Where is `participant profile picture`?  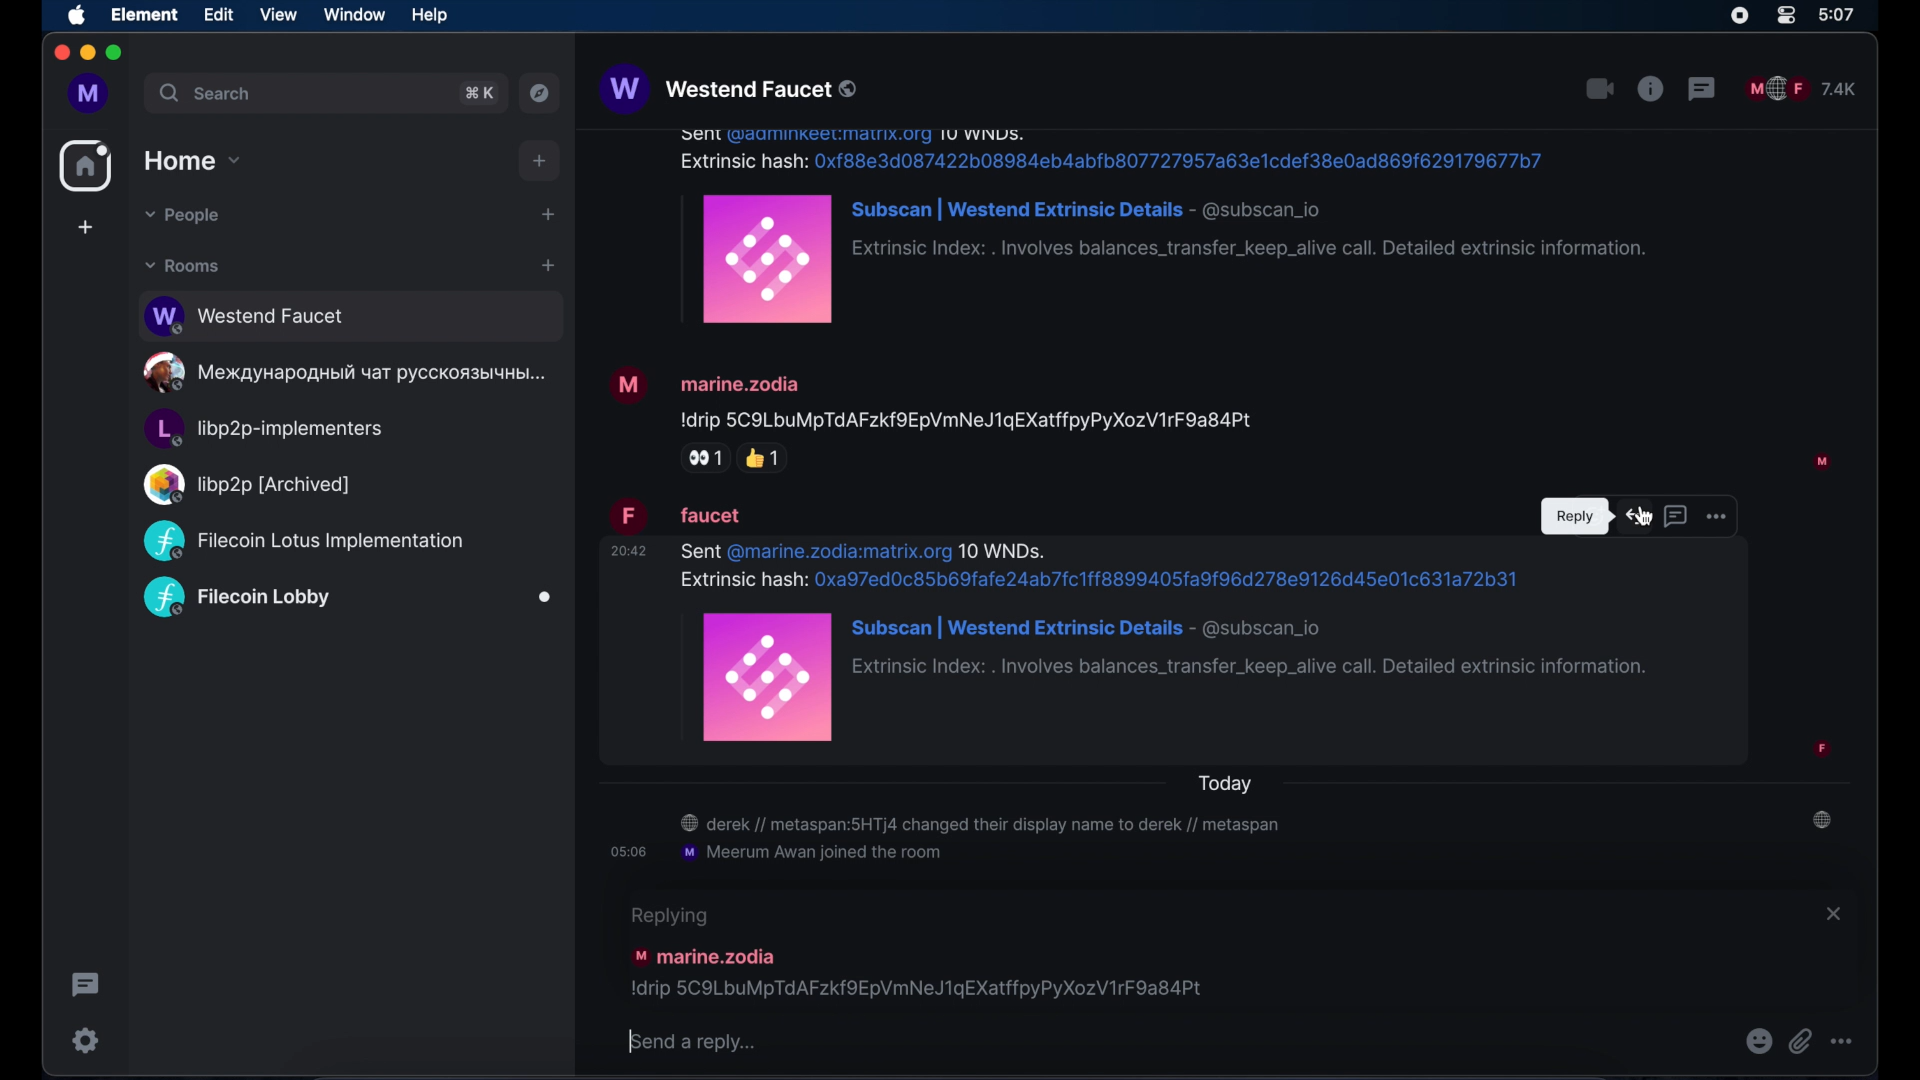 participant profile picture is located at coordinates (1821, 161).